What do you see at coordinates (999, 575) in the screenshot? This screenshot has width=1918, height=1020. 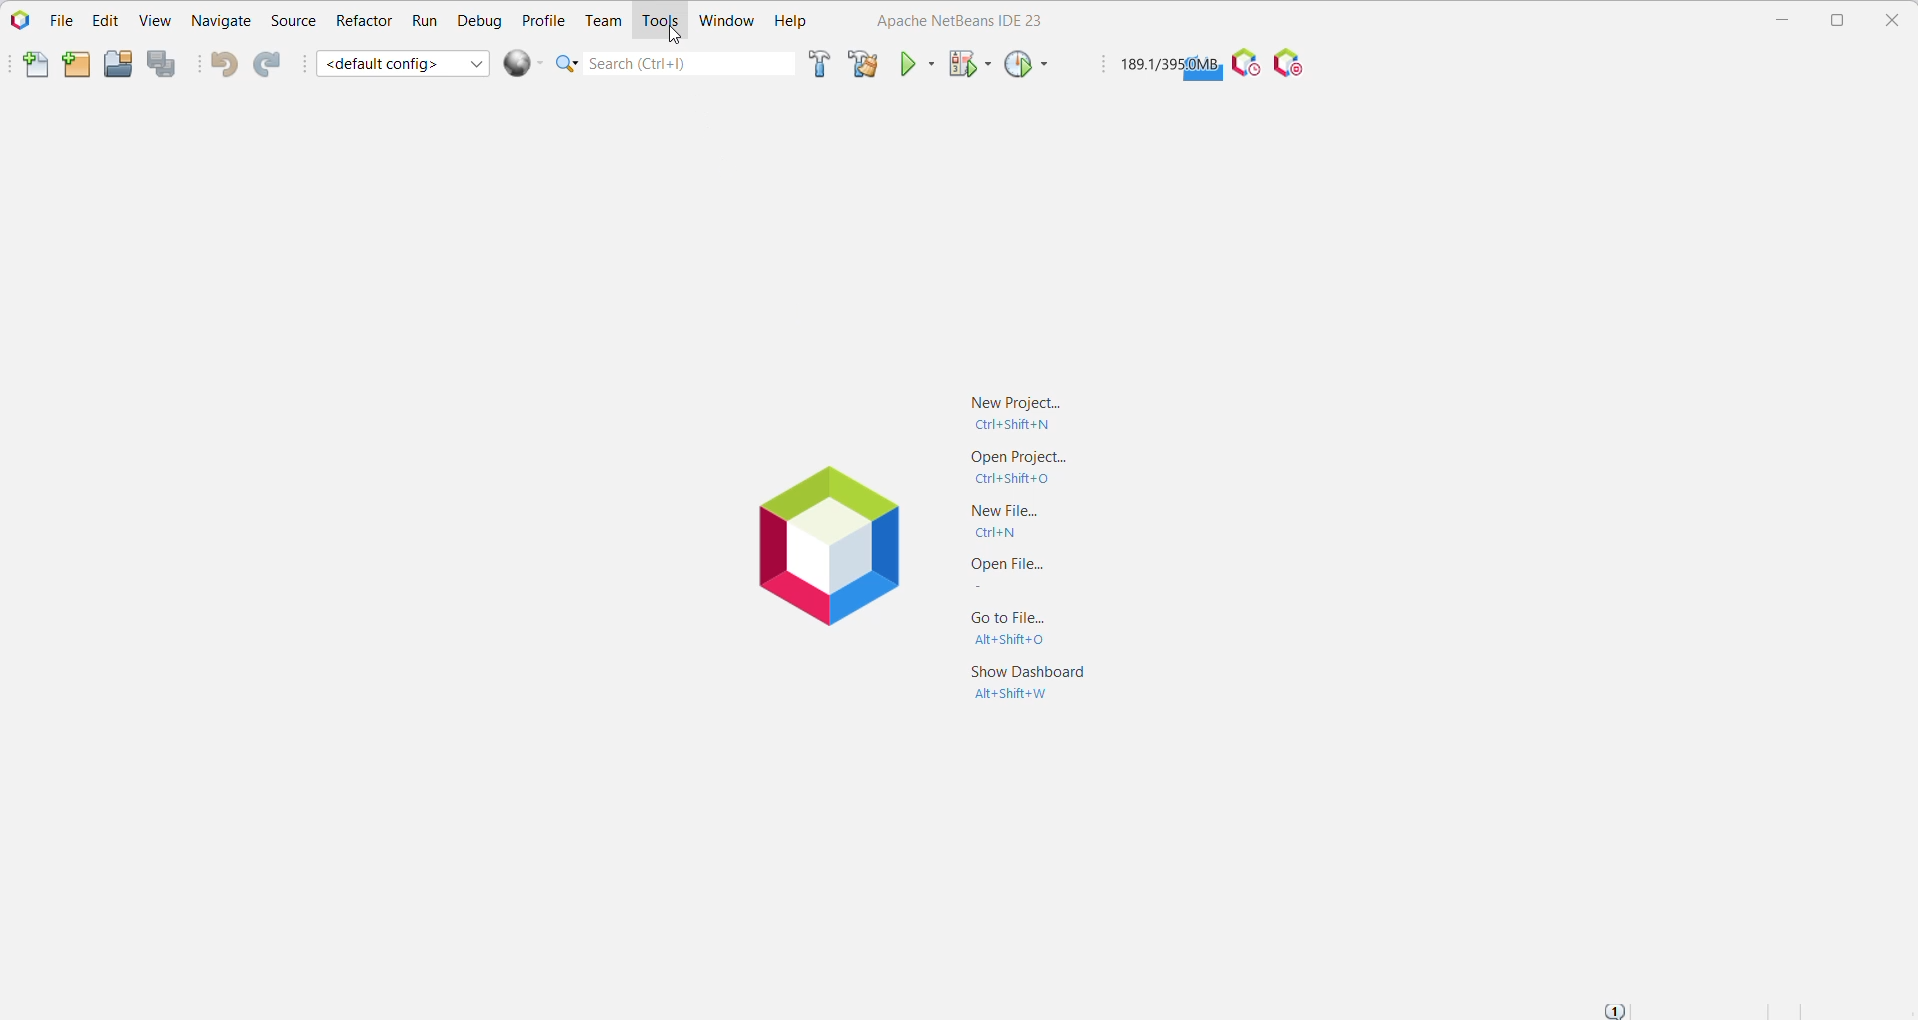 I see `Open File` at bounding box center [999, 575].